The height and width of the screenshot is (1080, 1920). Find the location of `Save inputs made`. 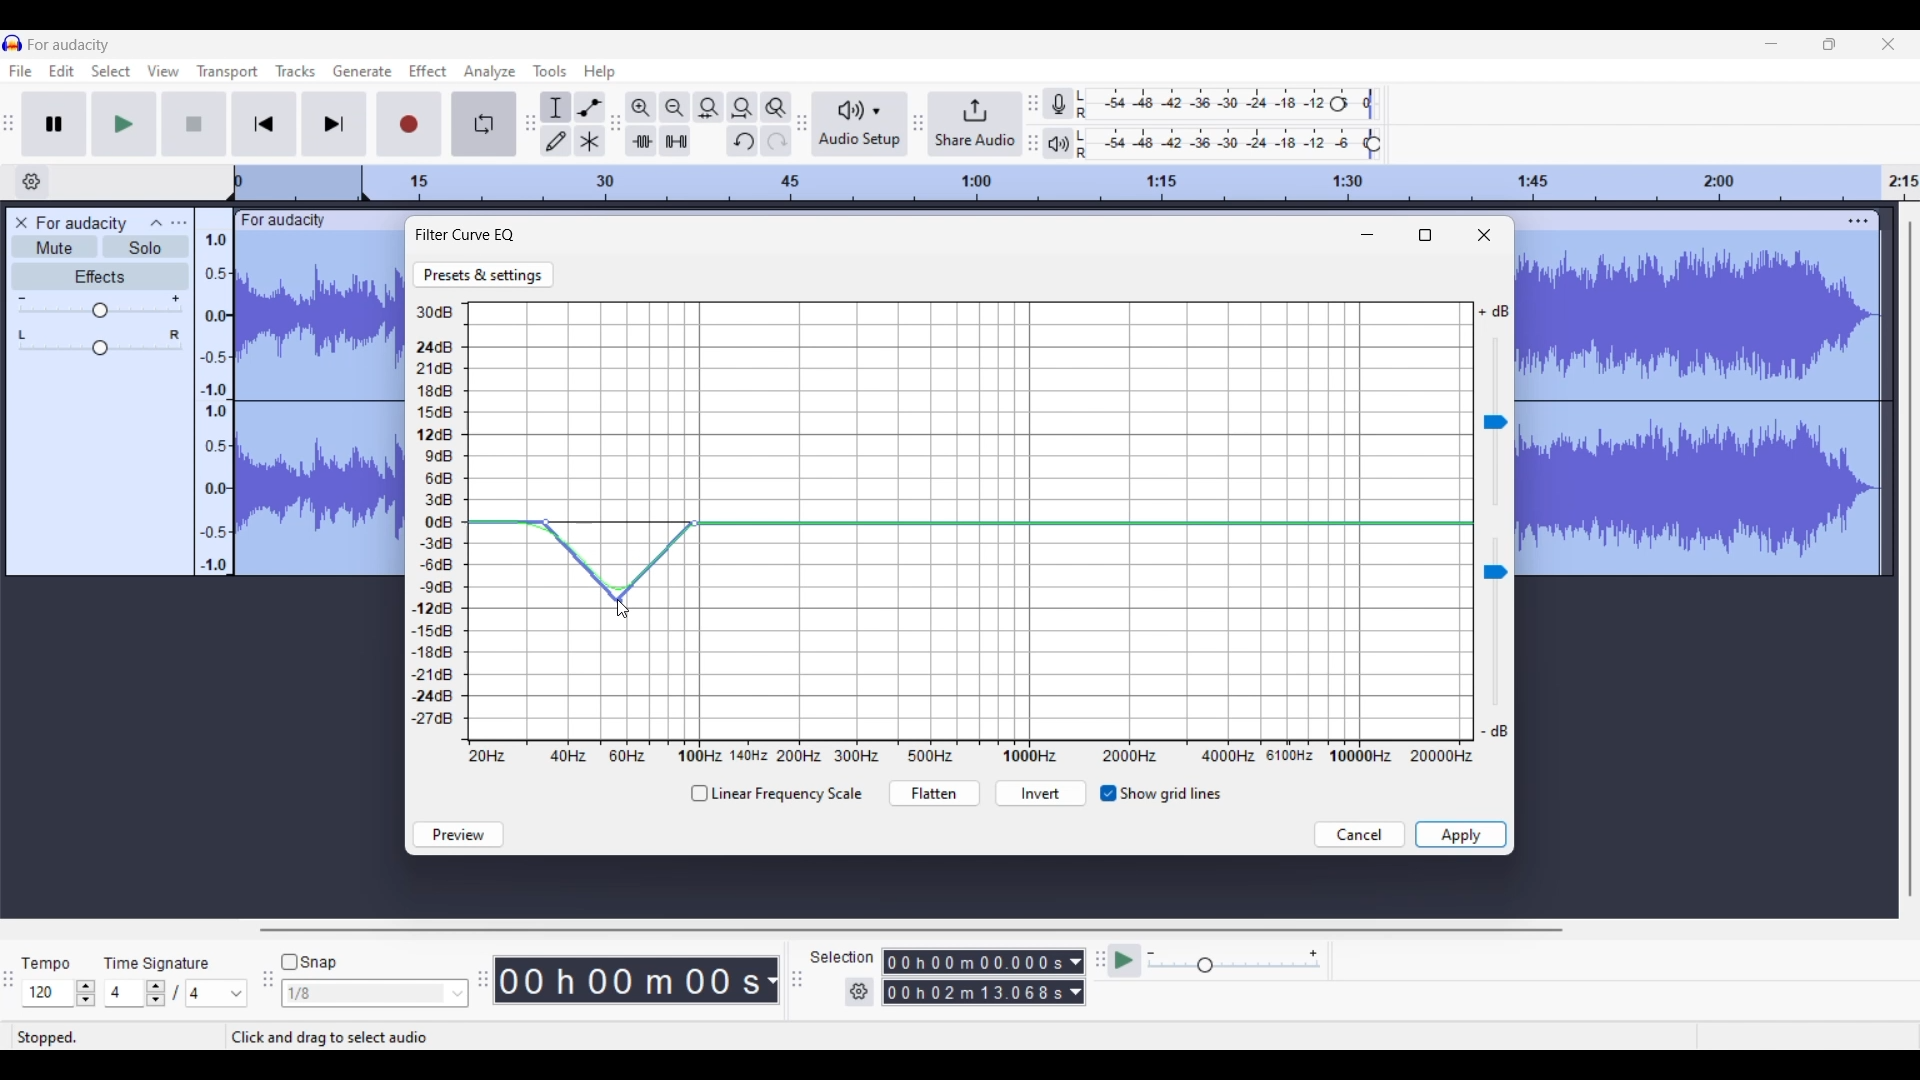

Save inputs made is located at coordinates (1461, 835).